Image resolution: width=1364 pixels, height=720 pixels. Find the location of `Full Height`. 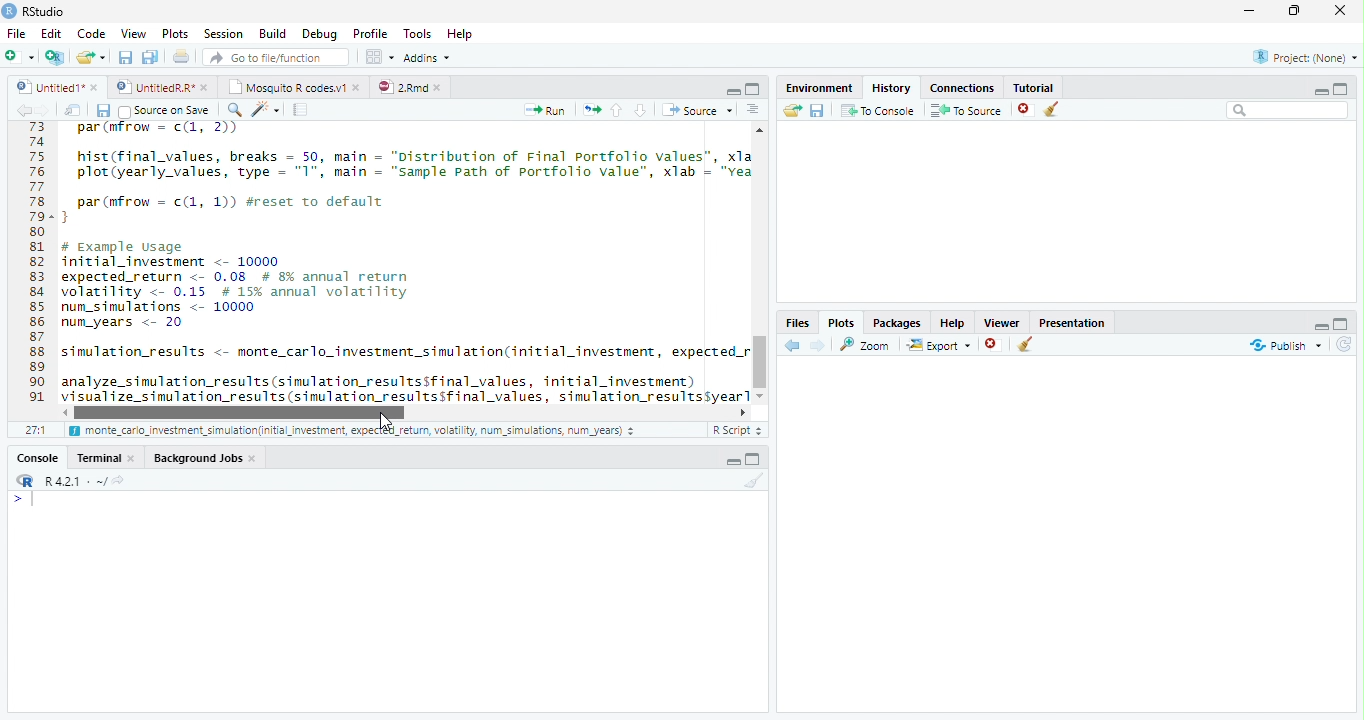

Full Height is located at coordinates (1343, 322).